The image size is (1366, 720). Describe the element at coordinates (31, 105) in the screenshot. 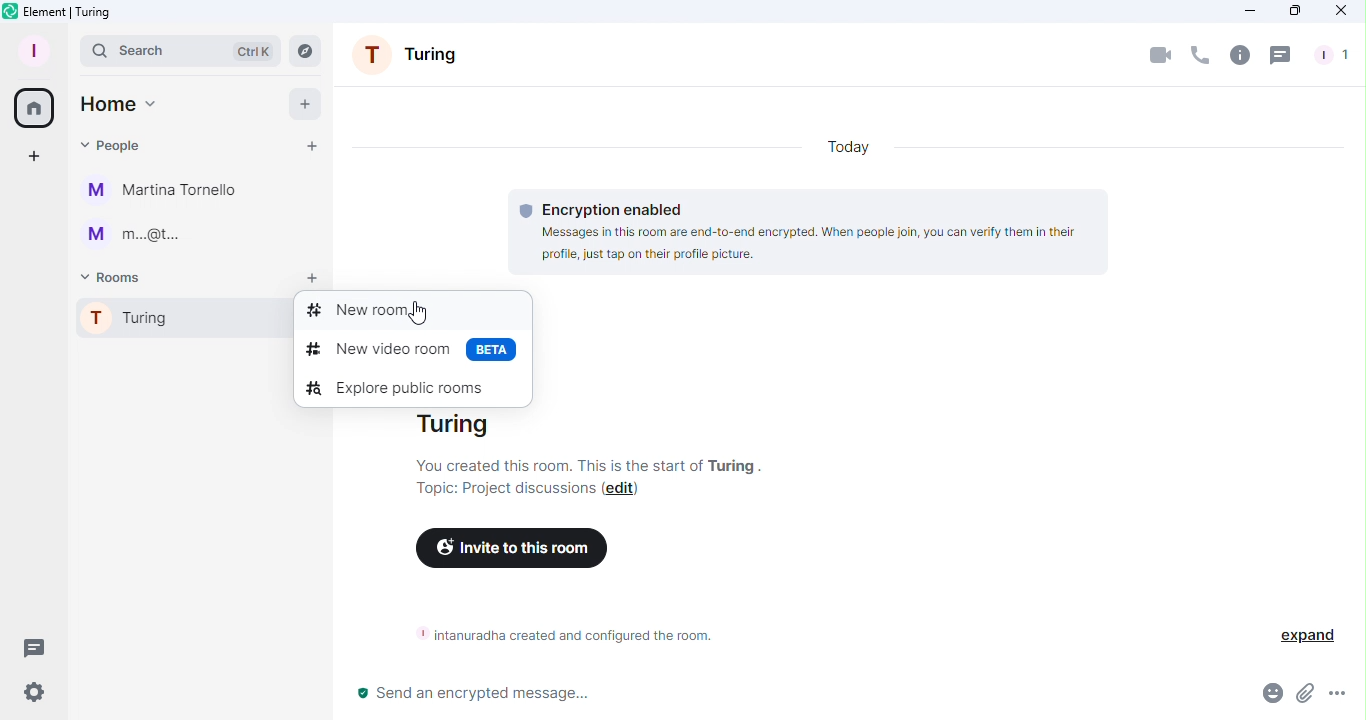

I see `Home` at that location.